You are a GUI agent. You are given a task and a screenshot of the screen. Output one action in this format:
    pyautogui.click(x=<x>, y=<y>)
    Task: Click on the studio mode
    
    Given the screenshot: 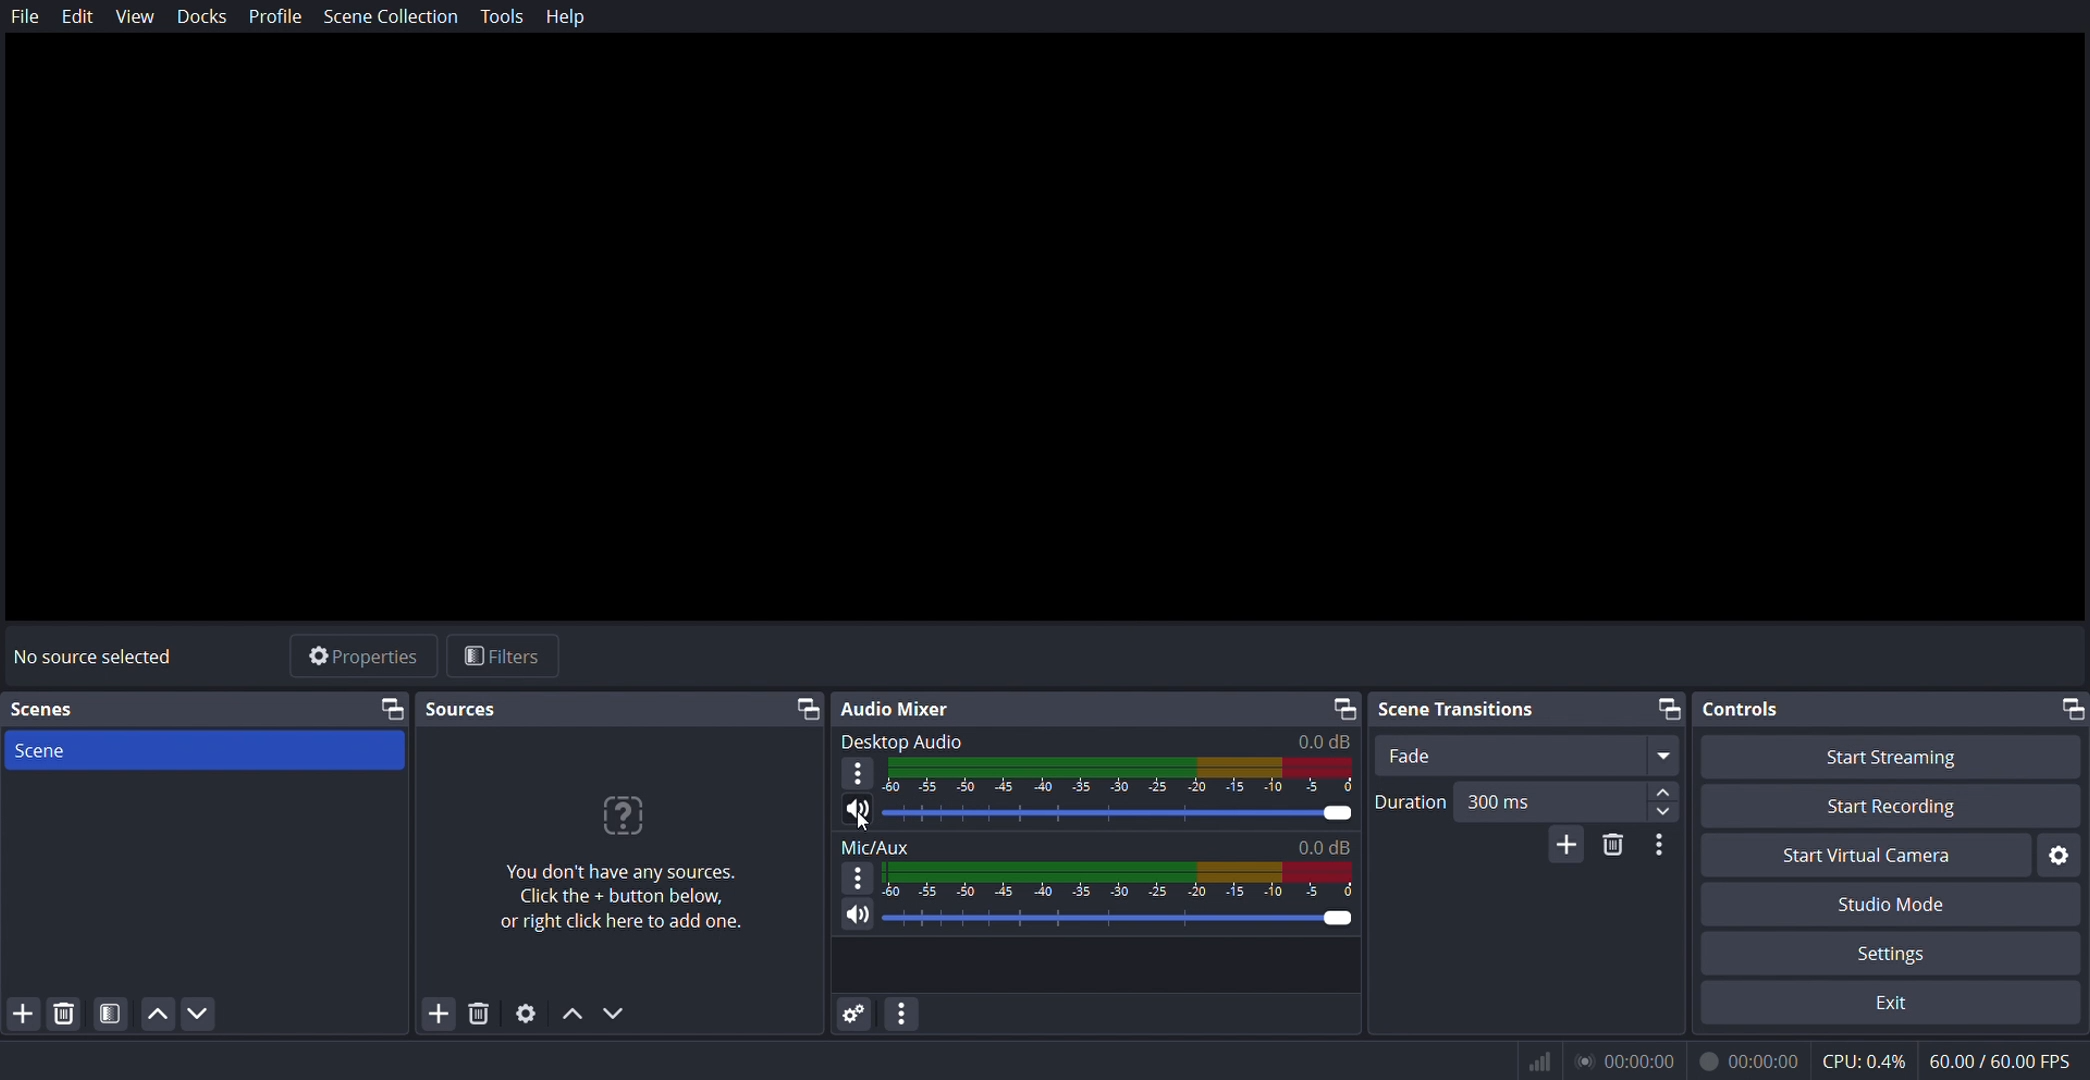 What is the action you would take?
    pyautogui.click(x=1885, y=905)
    